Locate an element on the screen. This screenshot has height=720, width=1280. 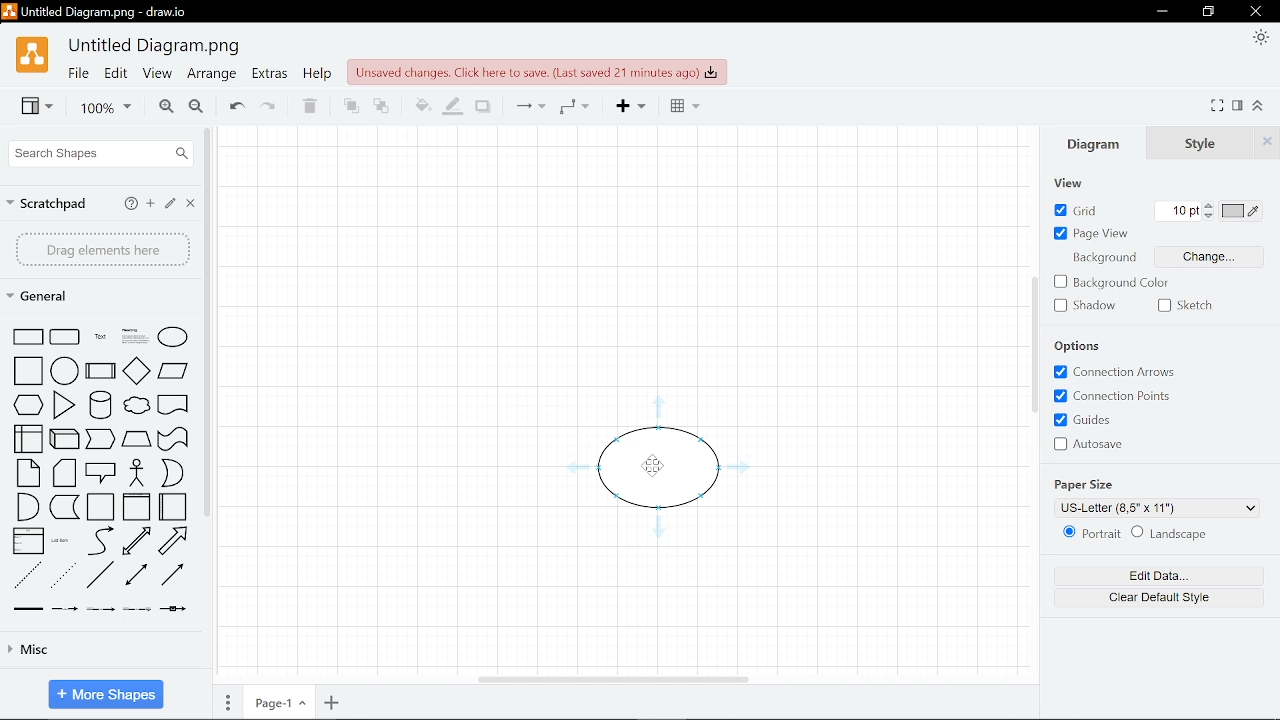
Edit is located at coordinates (117, 73).